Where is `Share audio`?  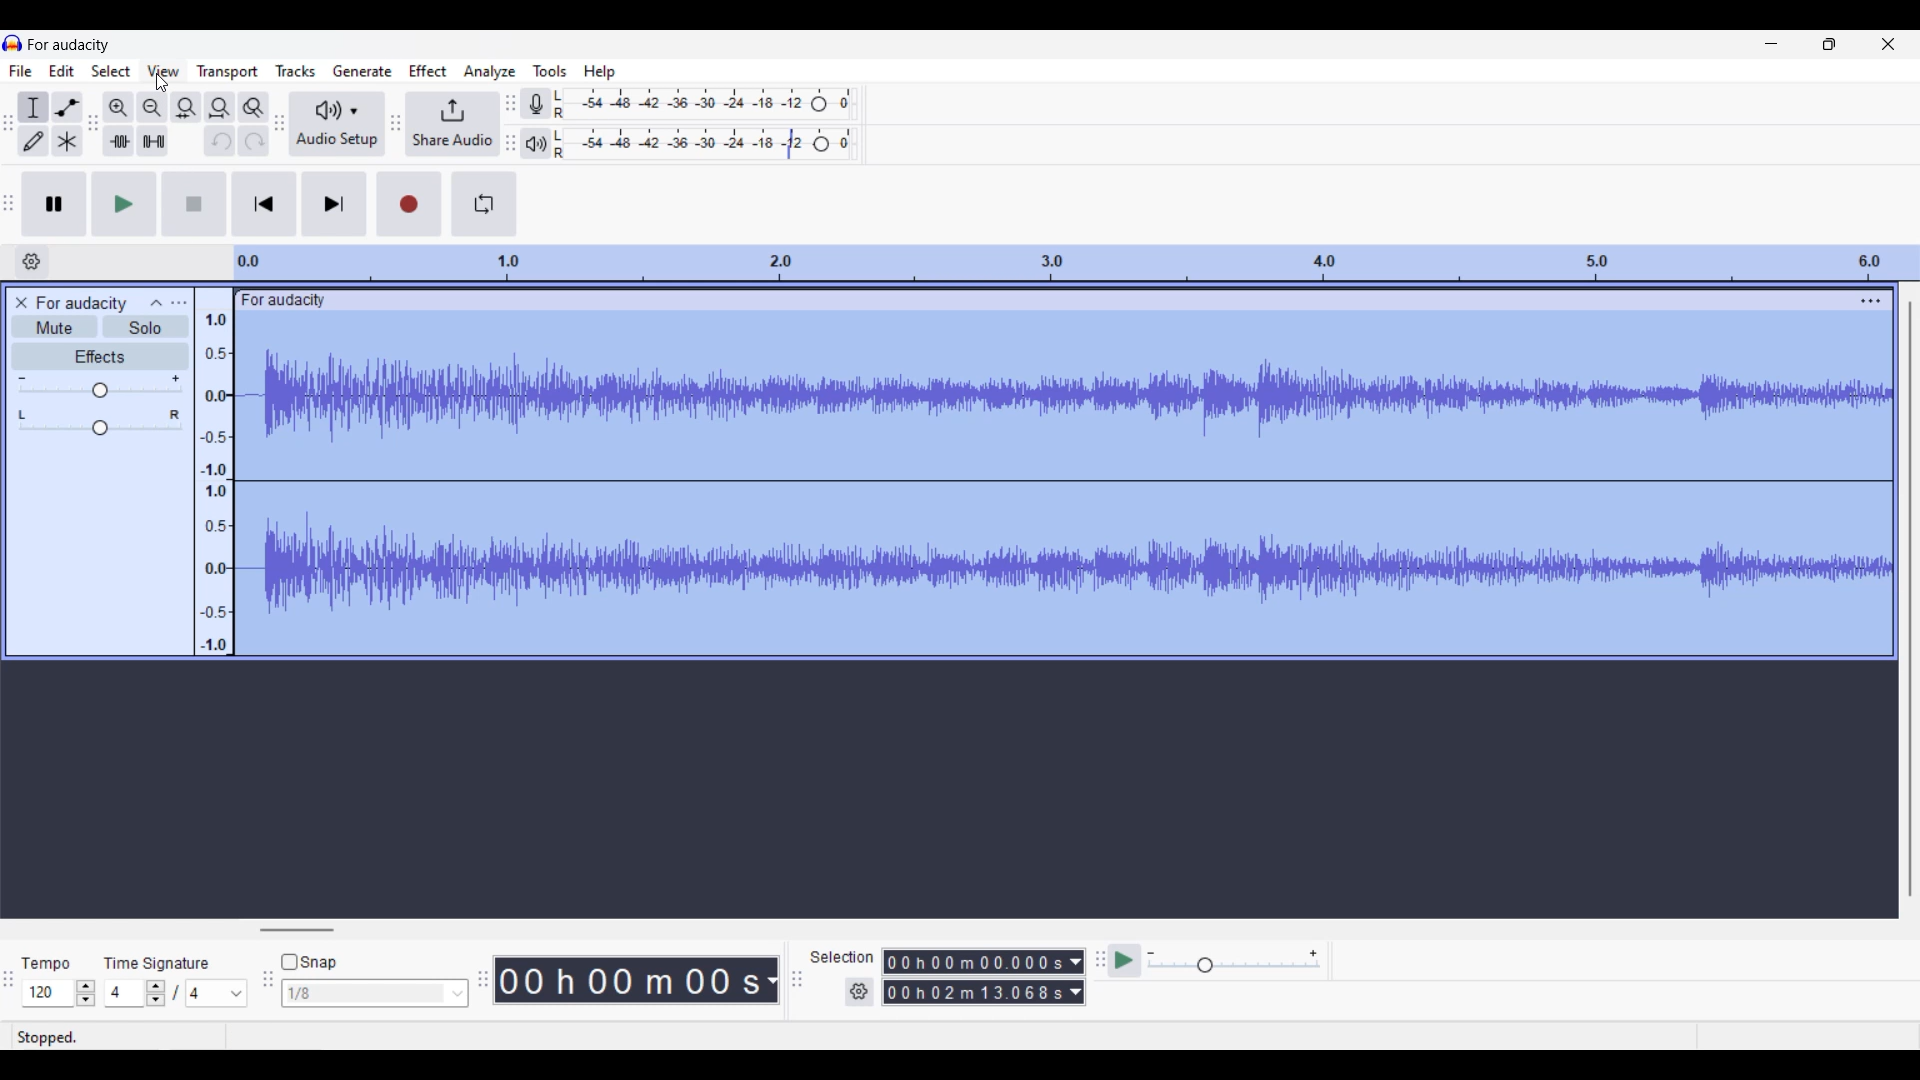
Share audio is located at coordinates (452, 125).